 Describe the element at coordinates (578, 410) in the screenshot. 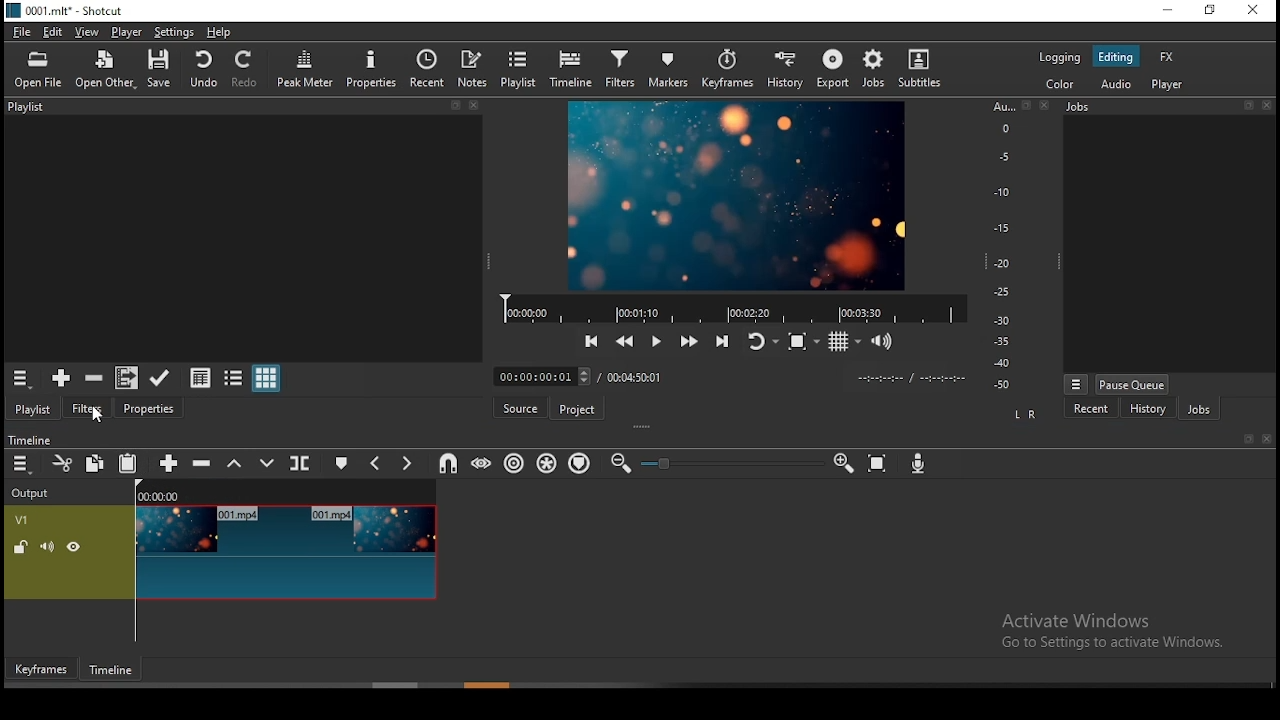

I see `project` at that location.